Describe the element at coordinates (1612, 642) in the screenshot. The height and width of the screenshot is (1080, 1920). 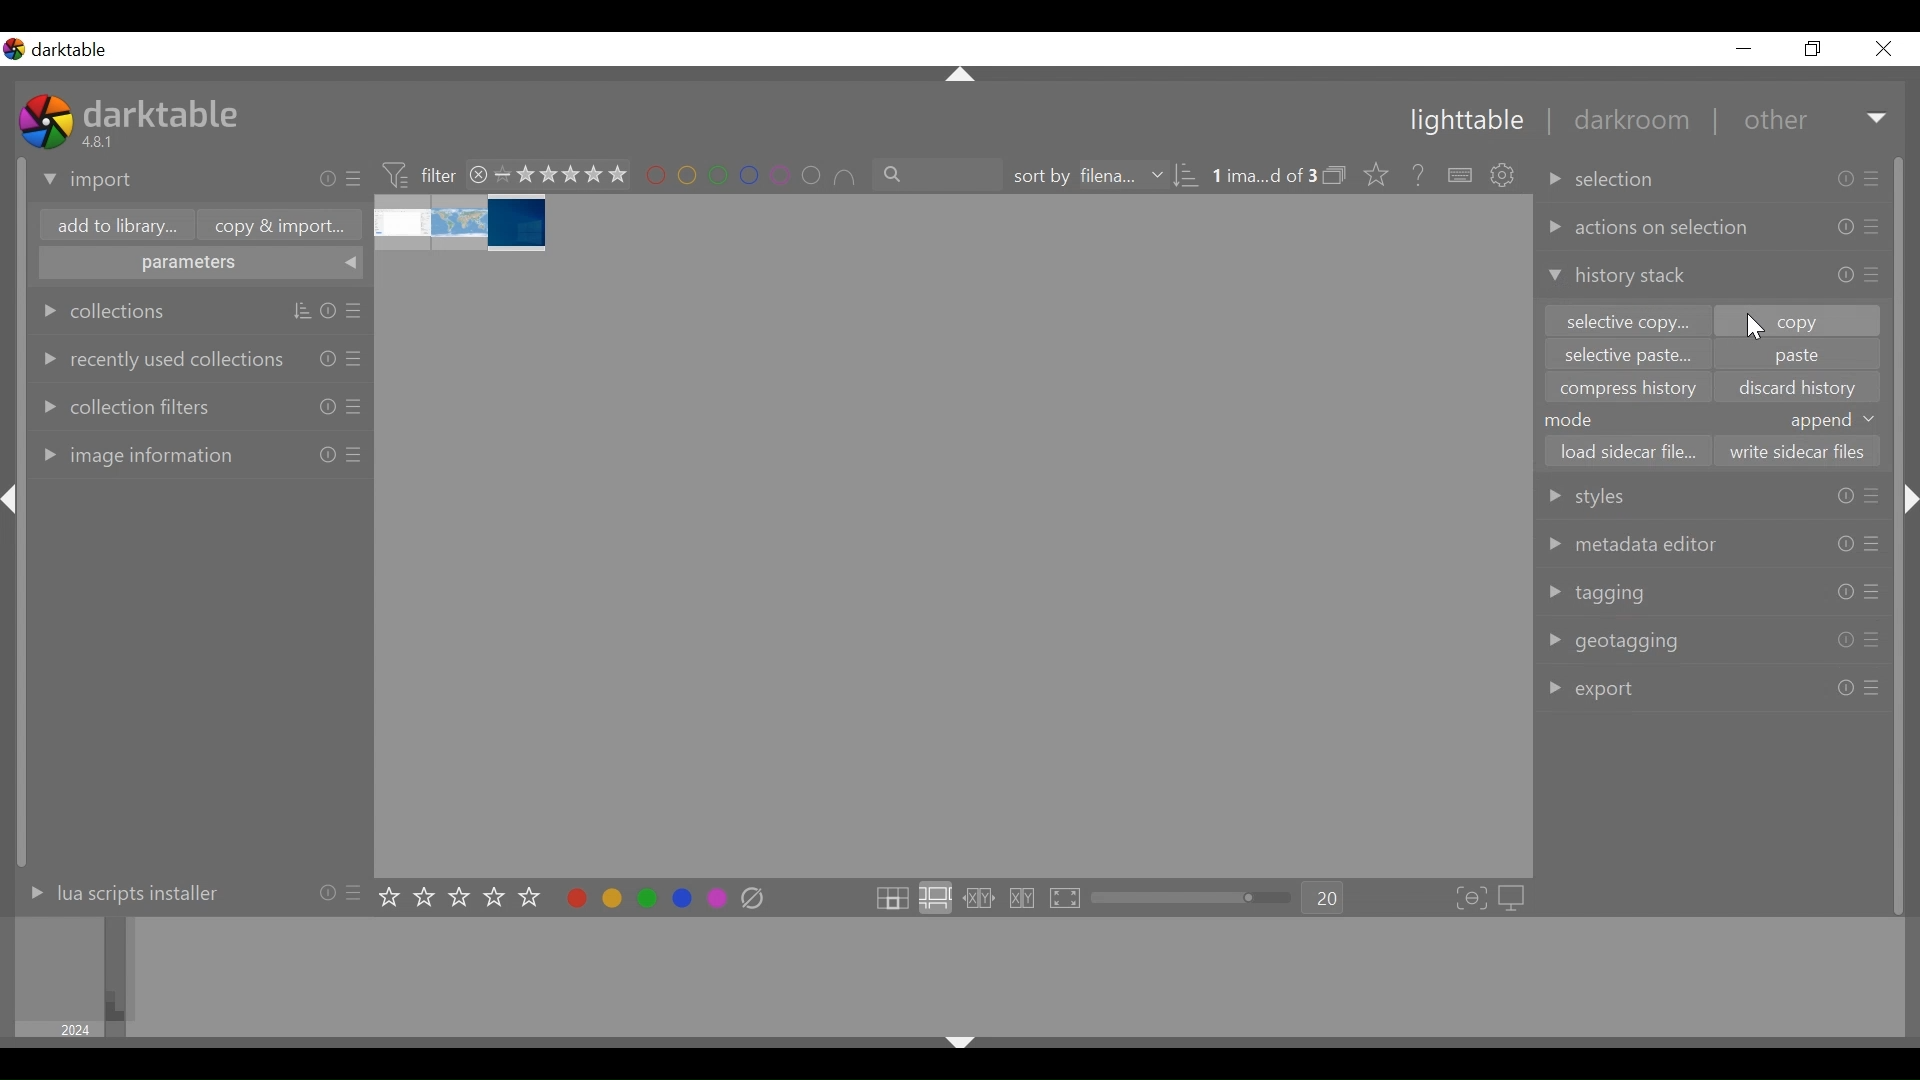
I see `geotagging` at that location.